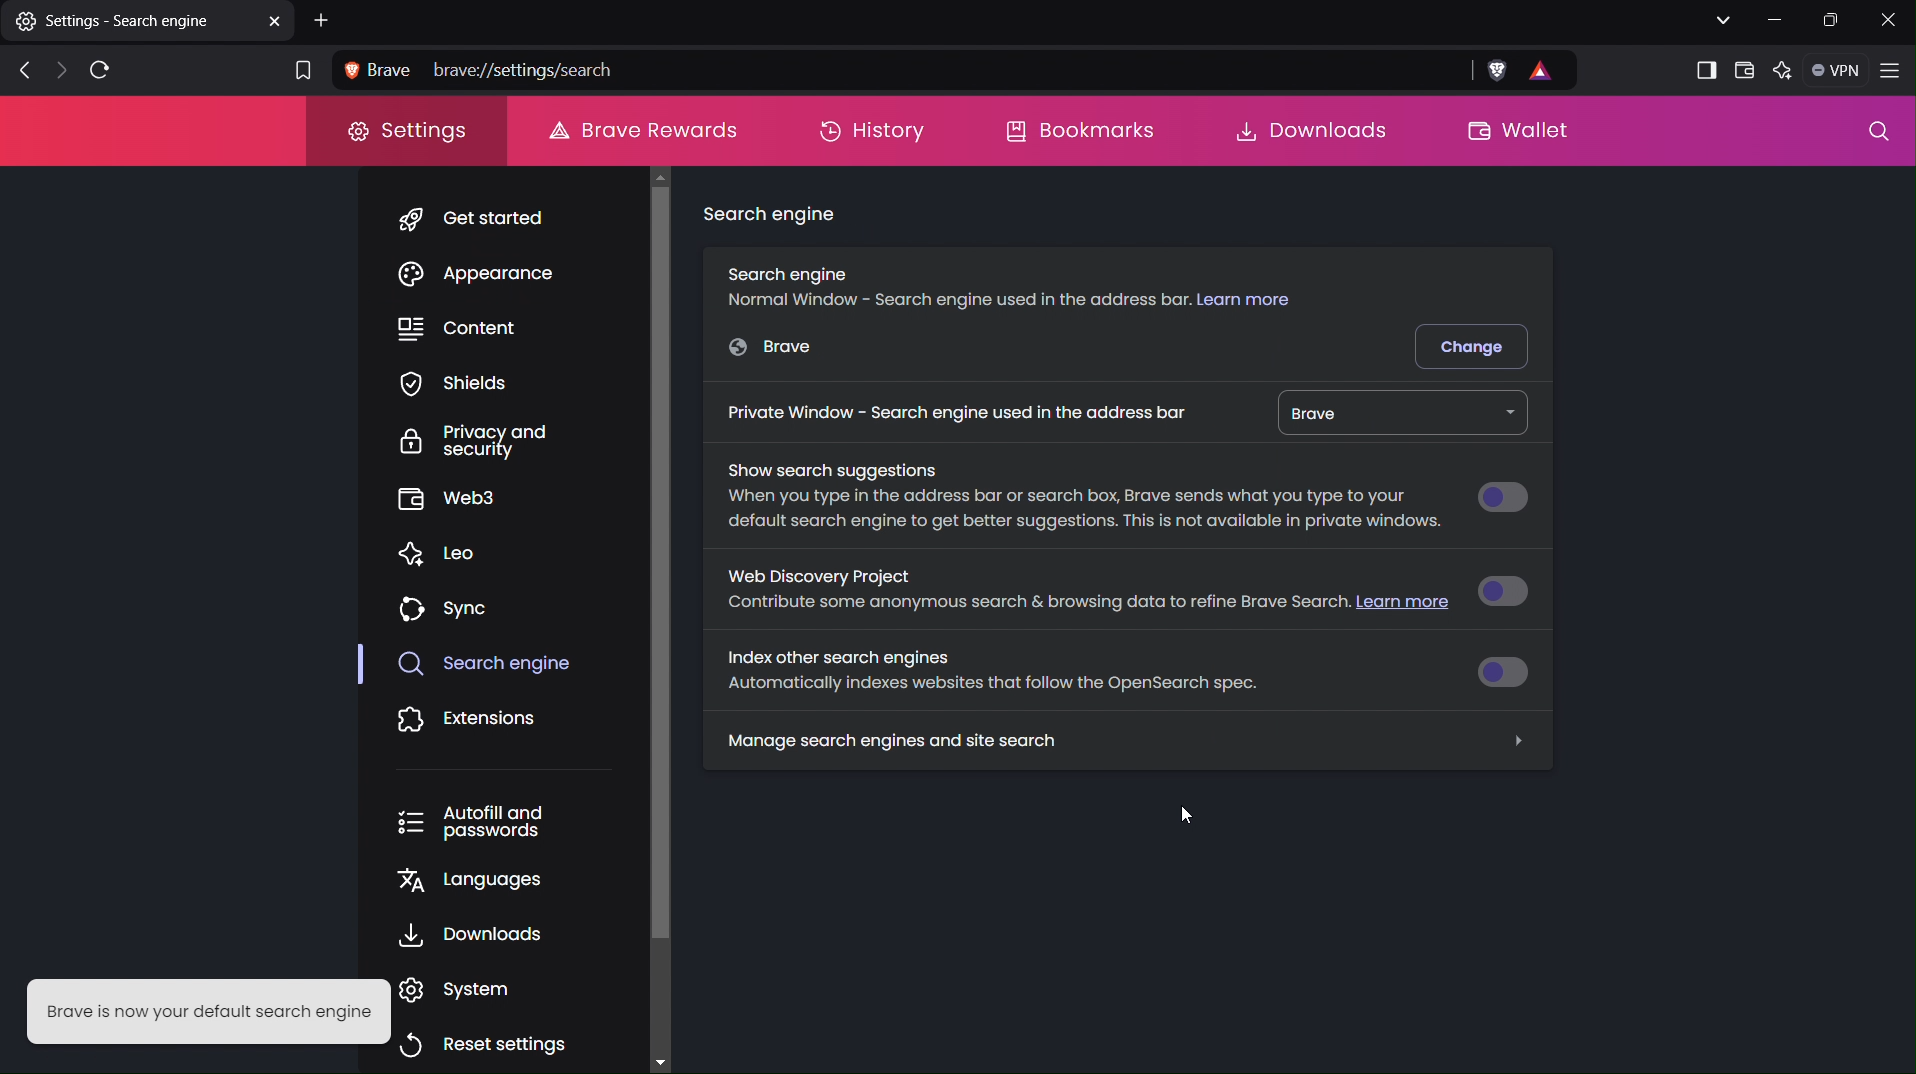 This screenshot has width=1916, height=1074. I want to click on Next, so click(56, 72).